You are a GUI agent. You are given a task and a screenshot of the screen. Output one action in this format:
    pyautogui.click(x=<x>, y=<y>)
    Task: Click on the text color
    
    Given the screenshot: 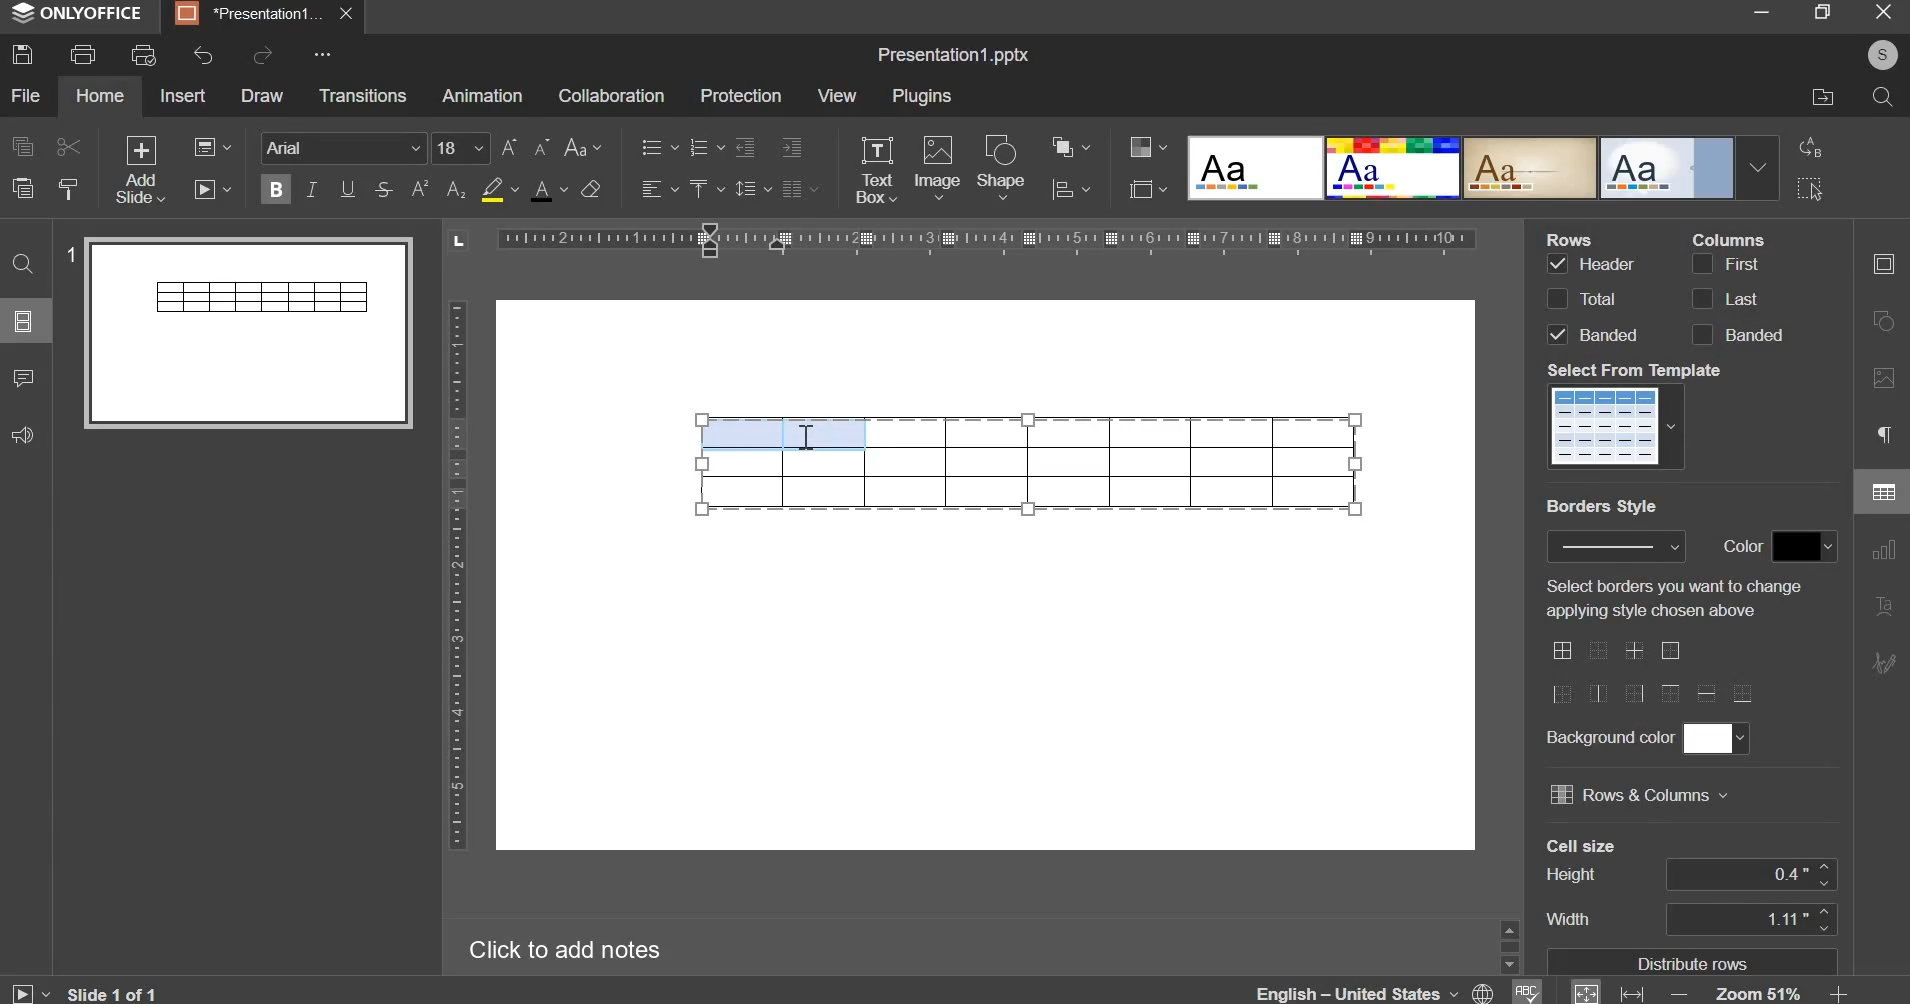 What is the action you would take?
    pyautogui.click(x=548, y=190)
    